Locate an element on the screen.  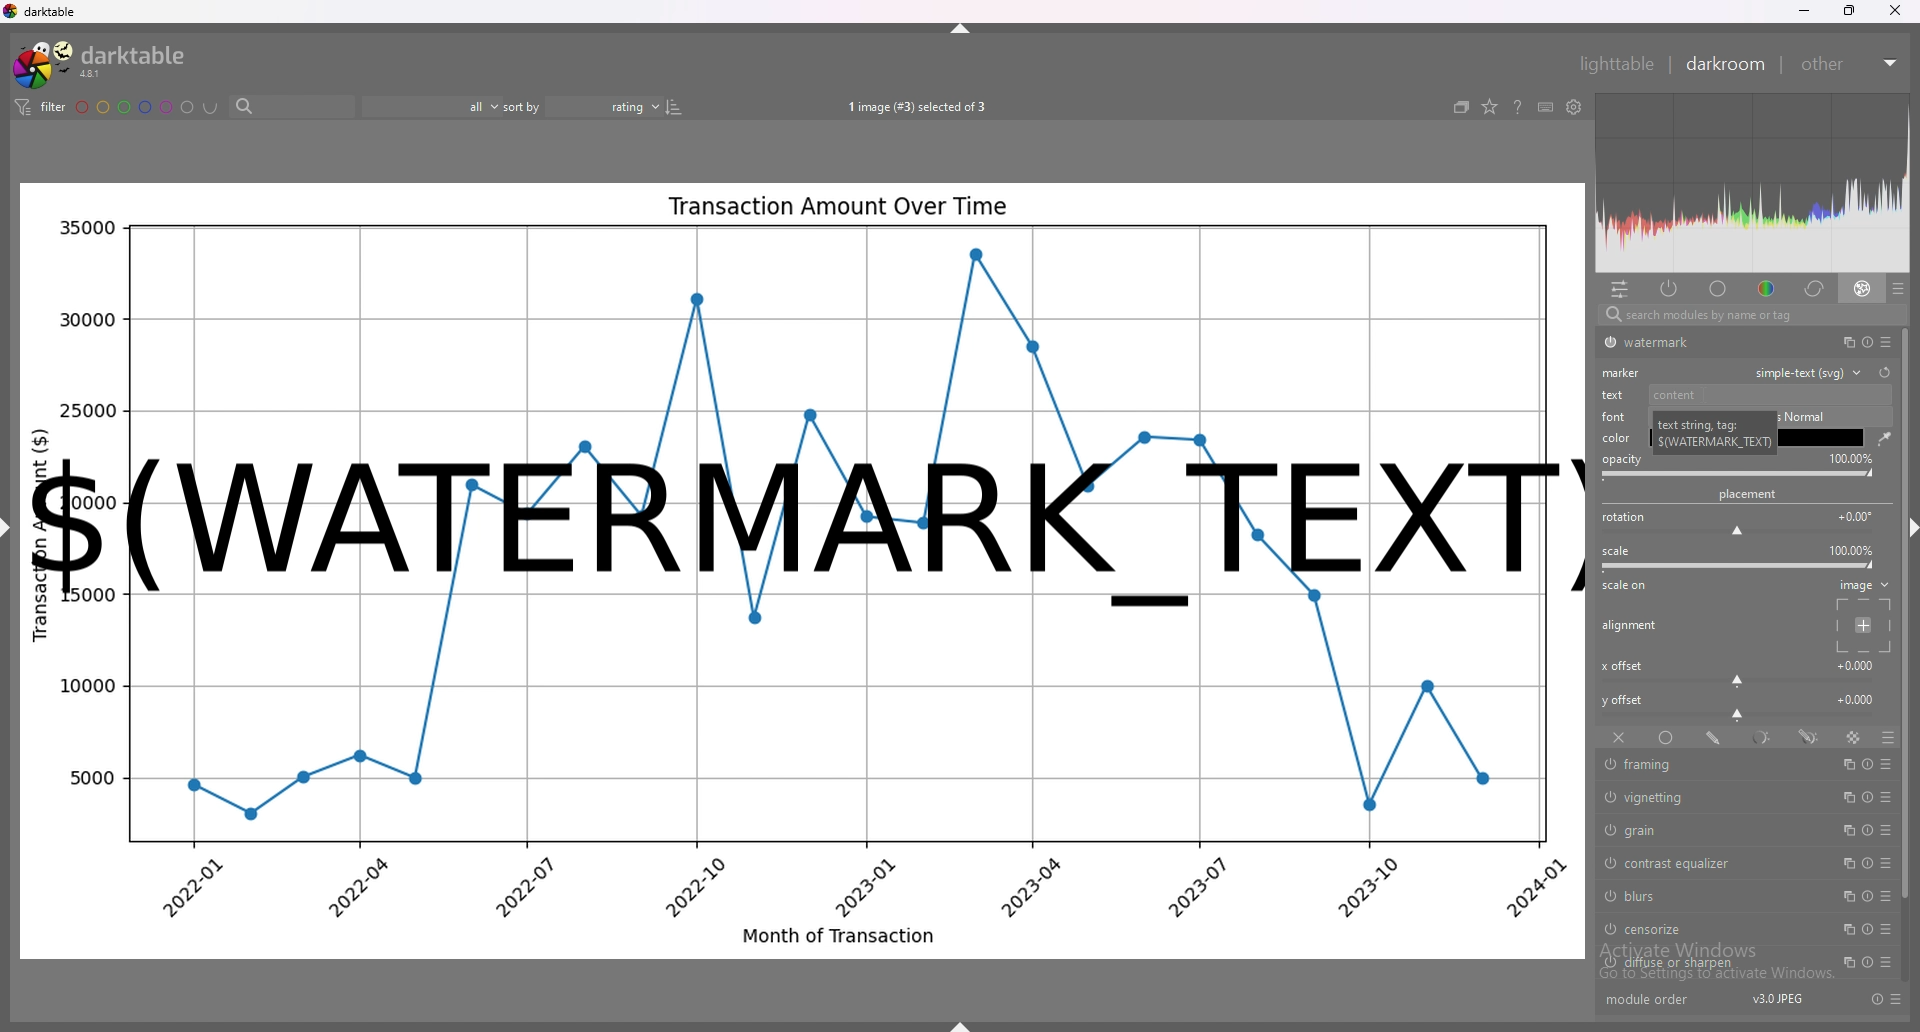
x offset is located at coordinates (1621, 666).